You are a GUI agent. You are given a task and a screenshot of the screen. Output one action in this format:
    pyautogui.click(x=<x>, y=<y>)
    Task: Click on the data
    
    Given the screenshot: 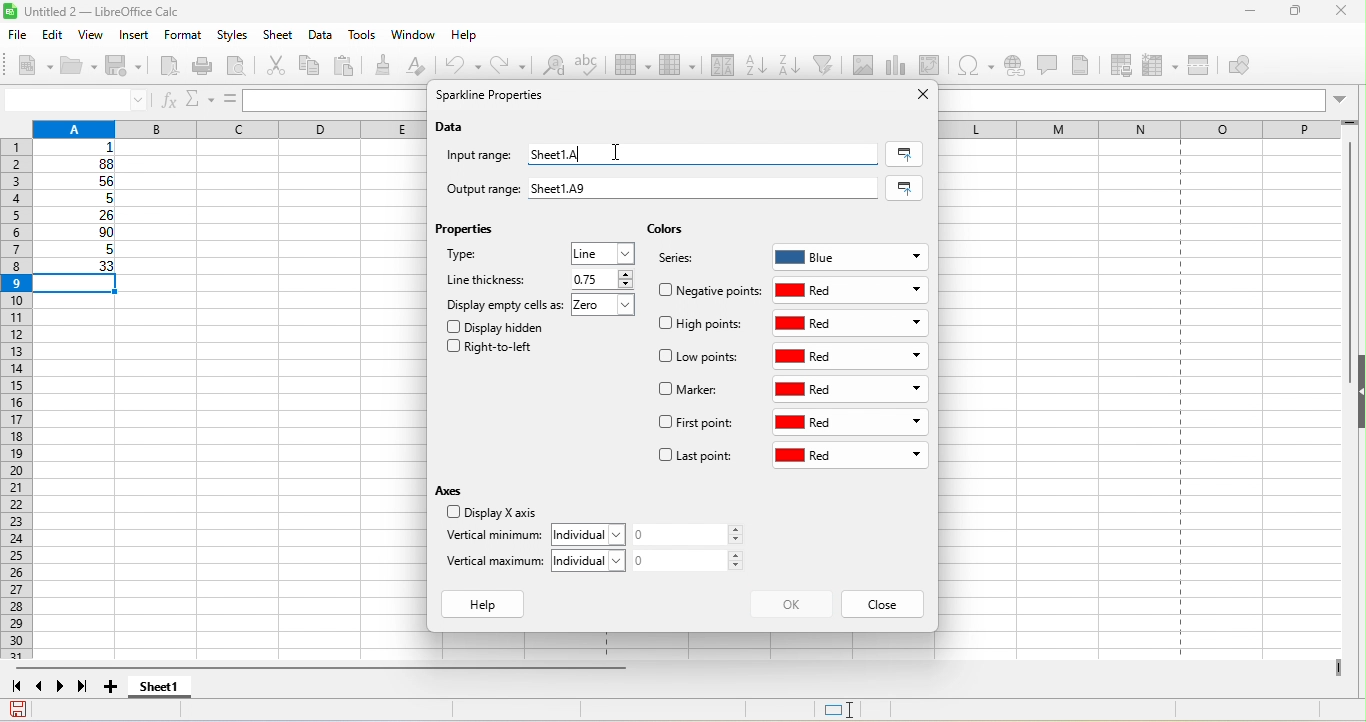 What is the action you would take?
    pyautogui.click(x=322, y=36)
    